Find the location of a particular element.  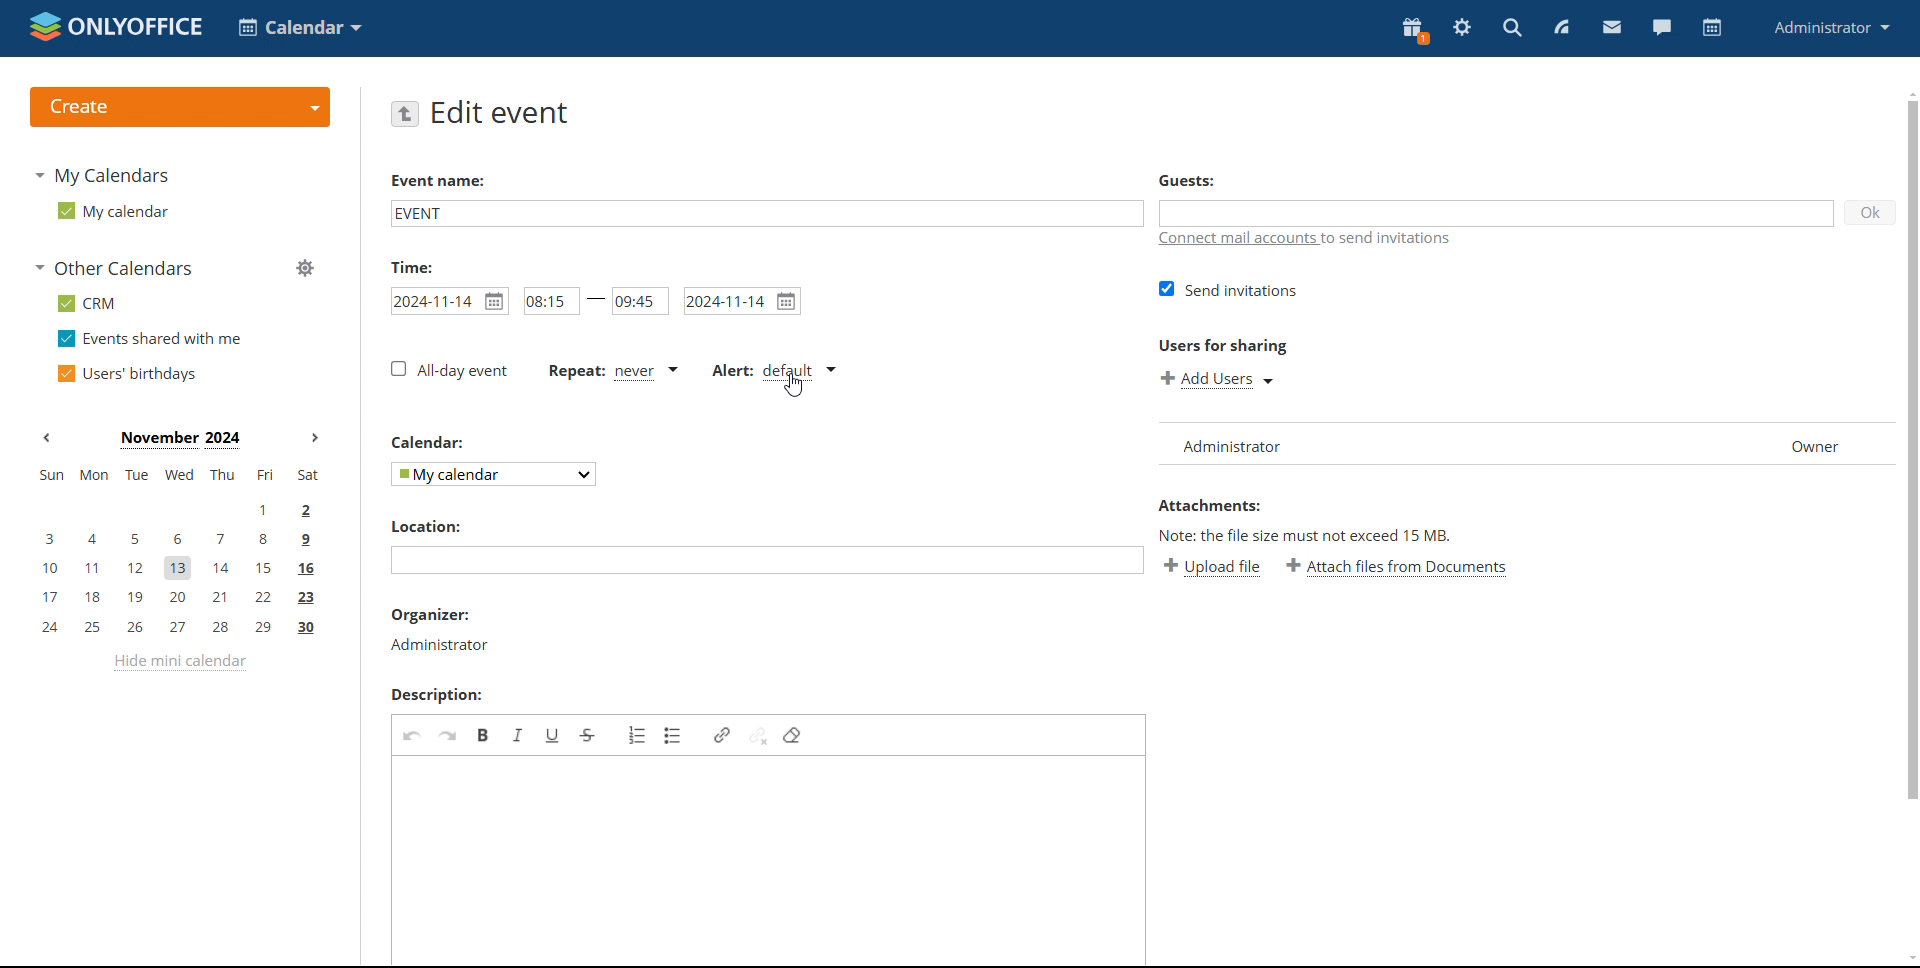

users for sharing label is located at coordinates (1228, 346).